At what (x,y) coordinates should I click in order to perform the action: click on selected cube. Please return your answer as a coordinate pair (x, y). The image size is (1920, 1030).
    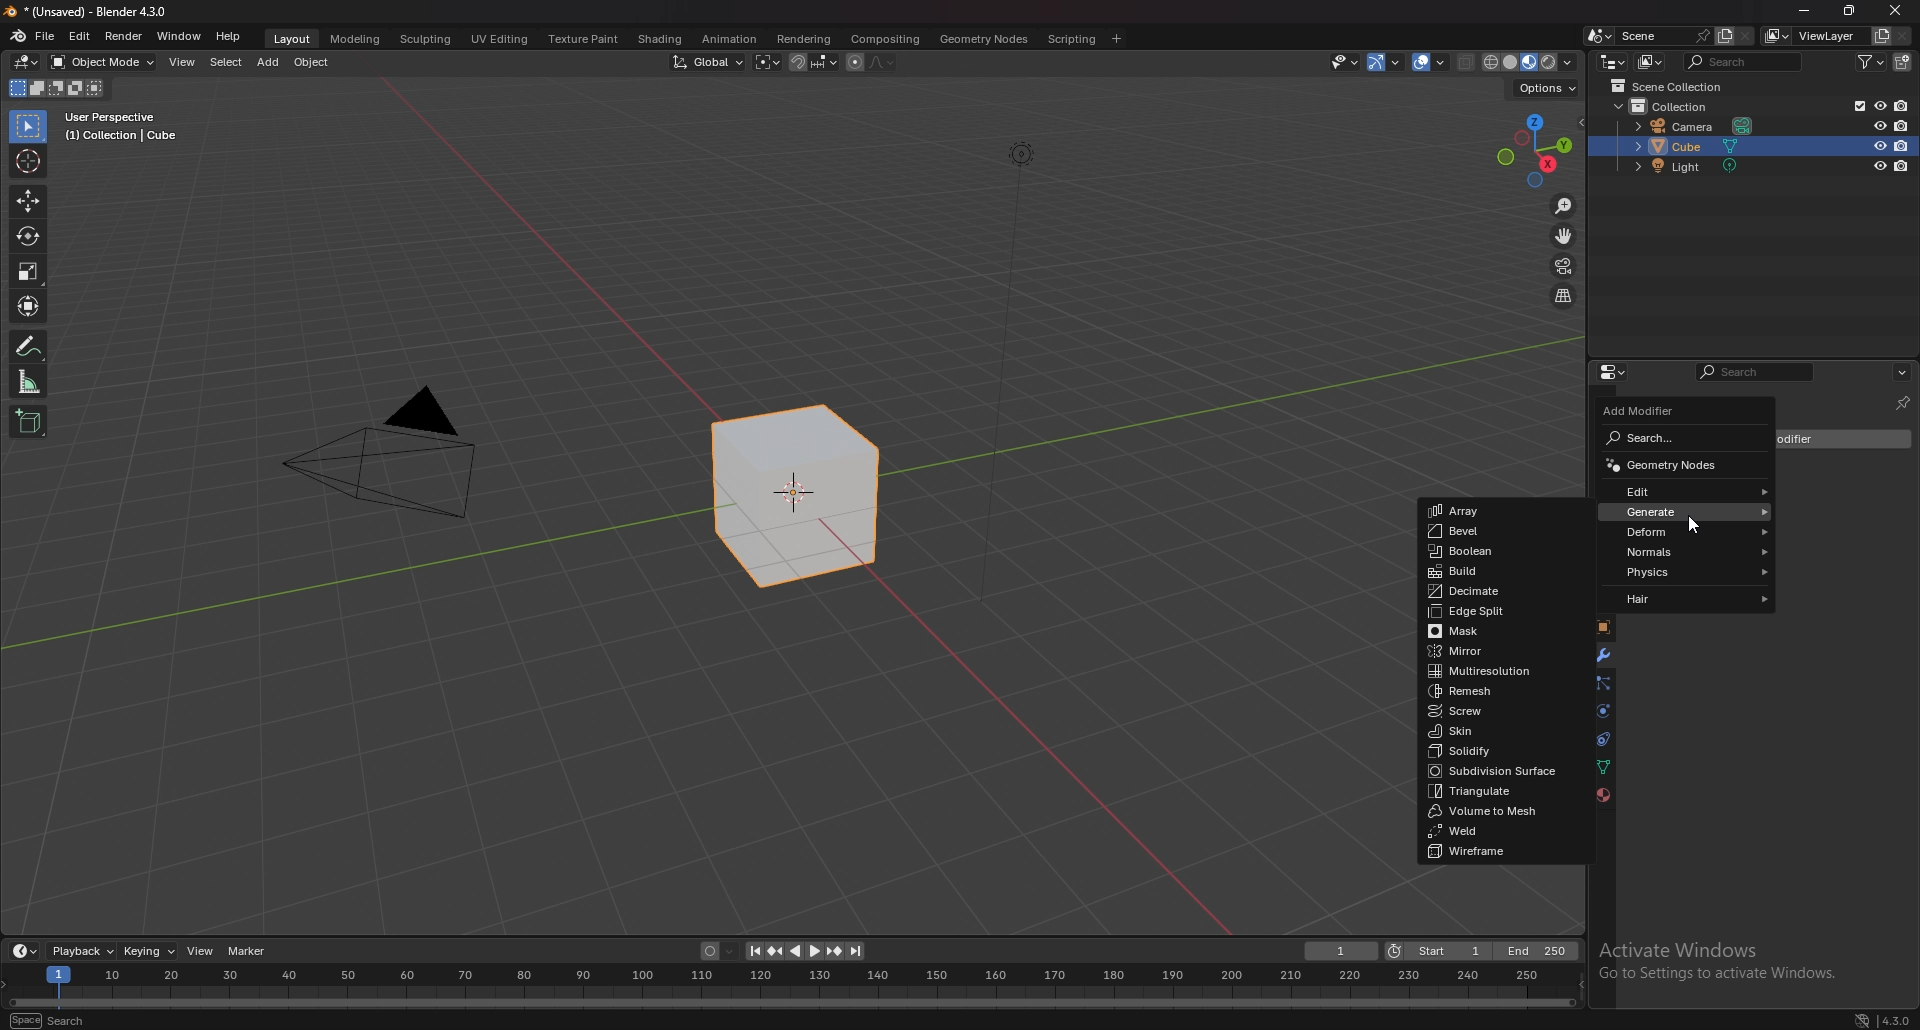
    Looking at the image, I should click on (801, 494).